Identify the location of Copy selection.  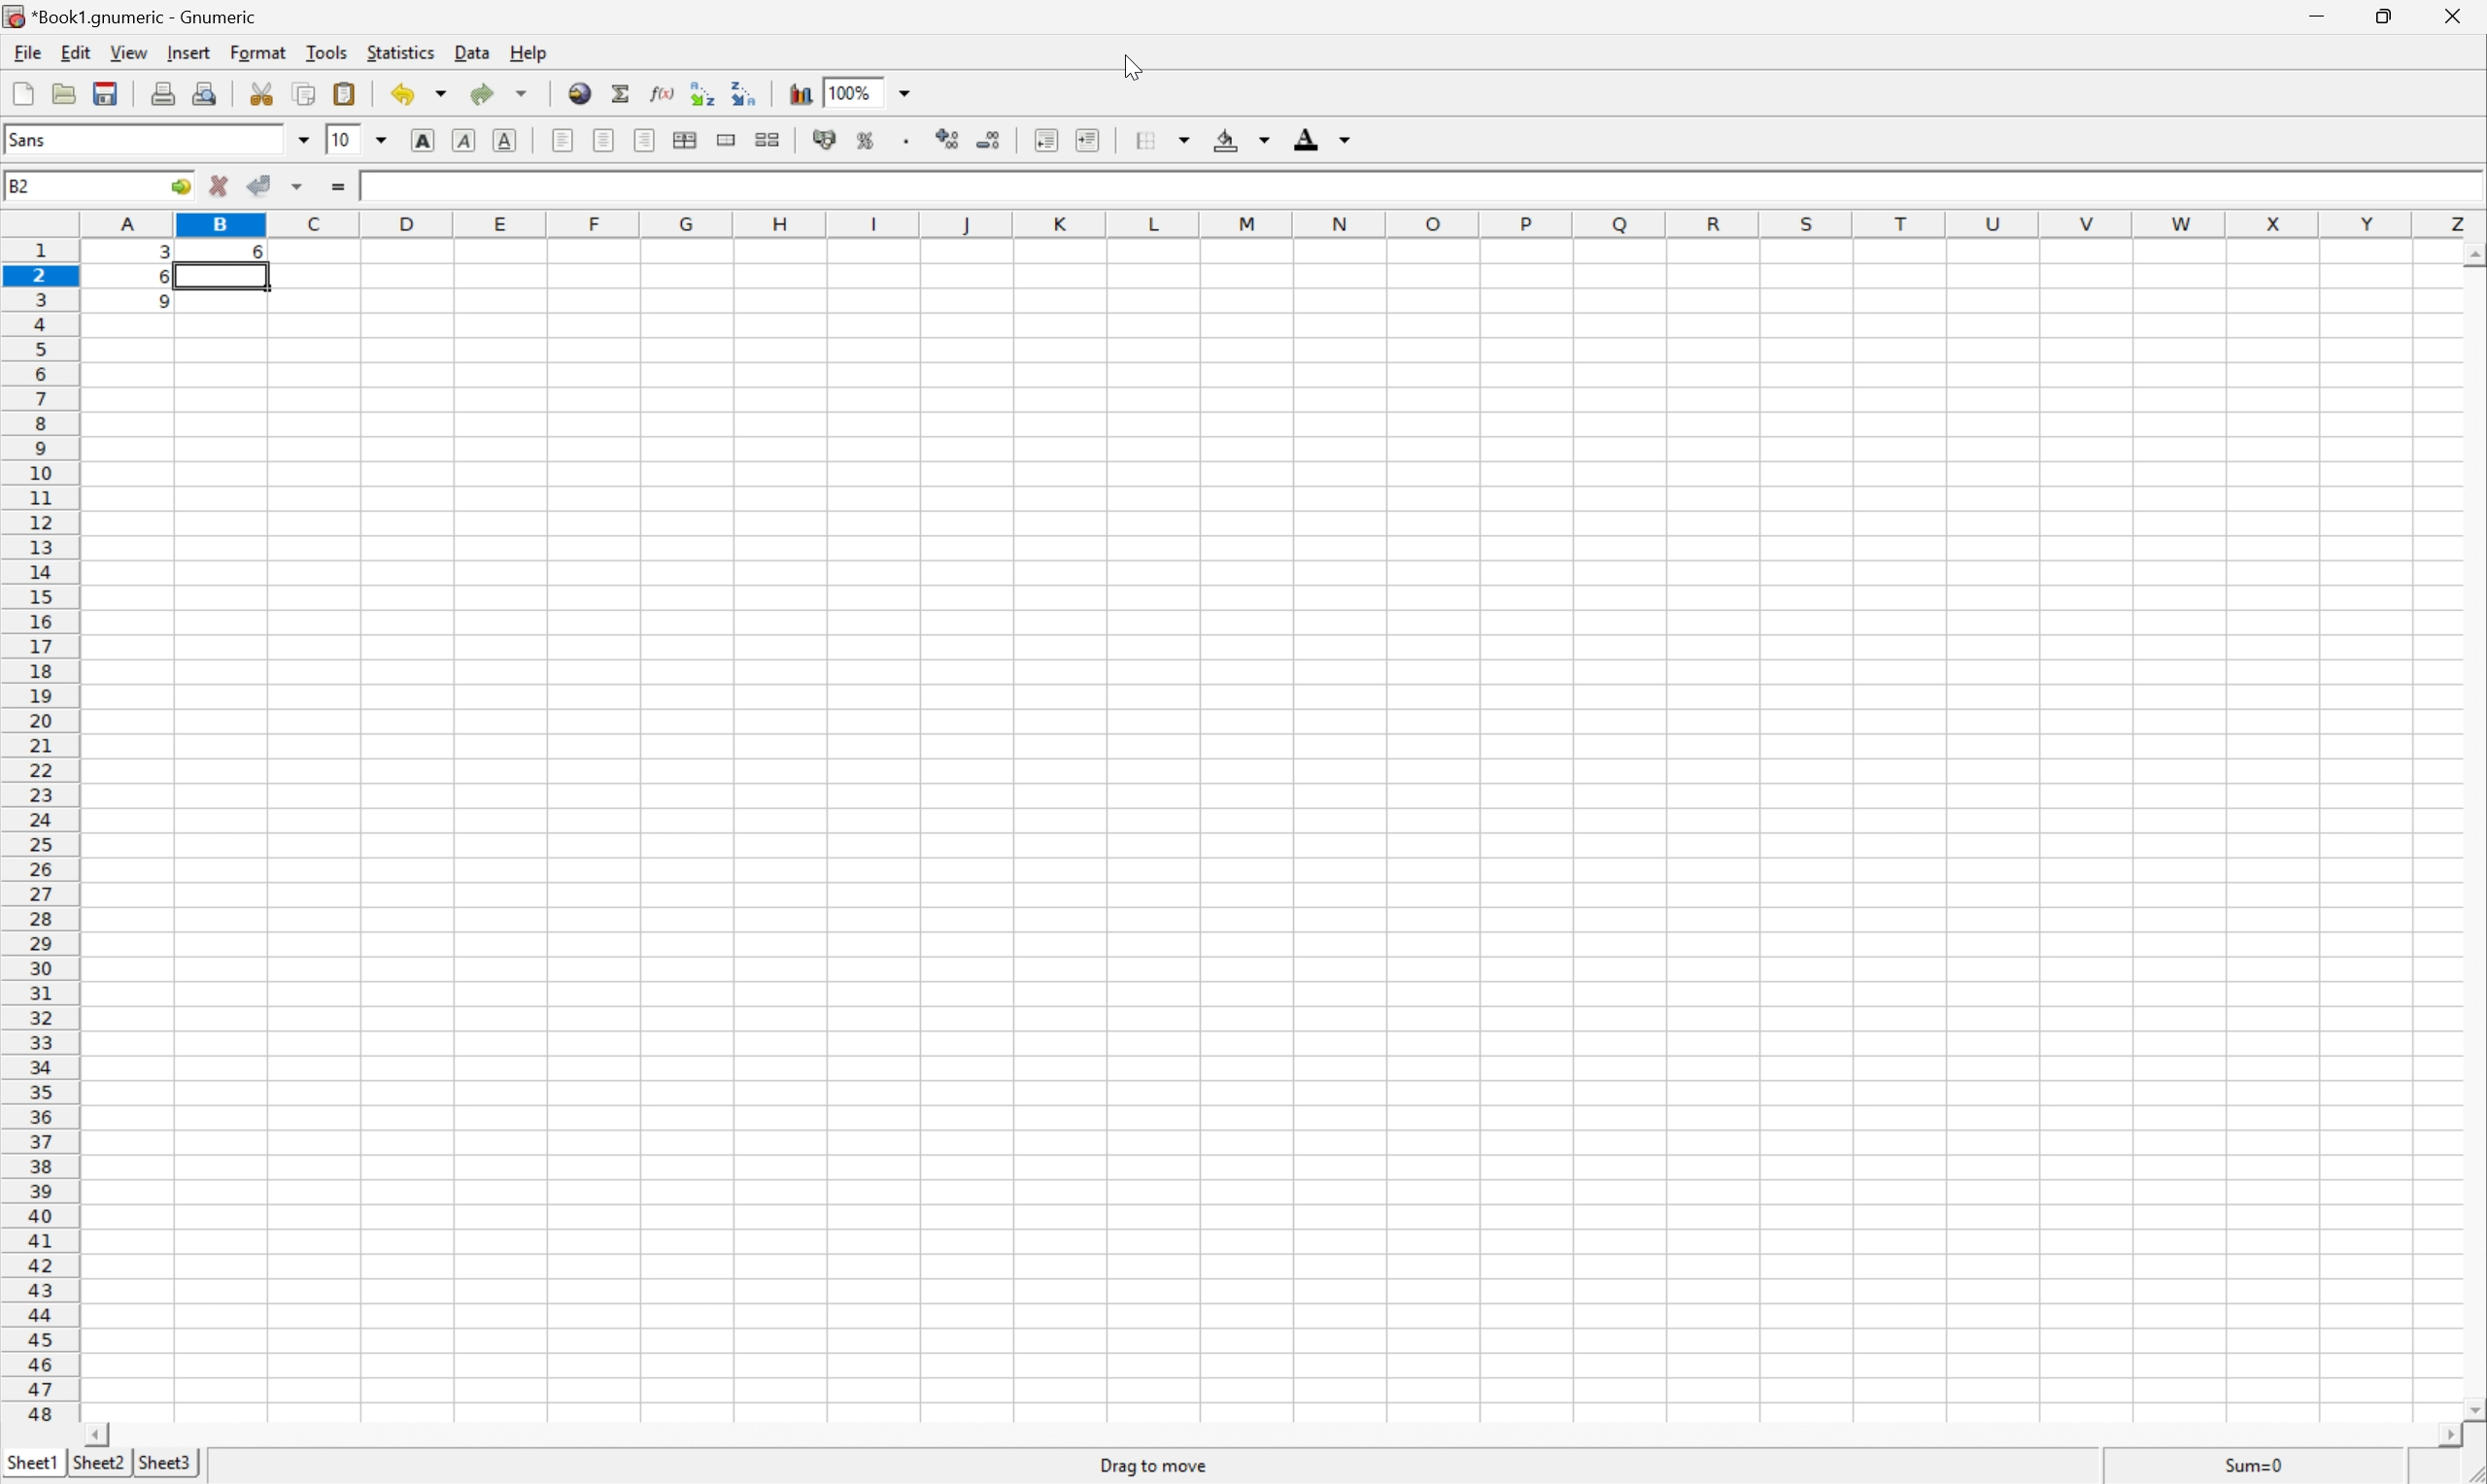
(306, 93).